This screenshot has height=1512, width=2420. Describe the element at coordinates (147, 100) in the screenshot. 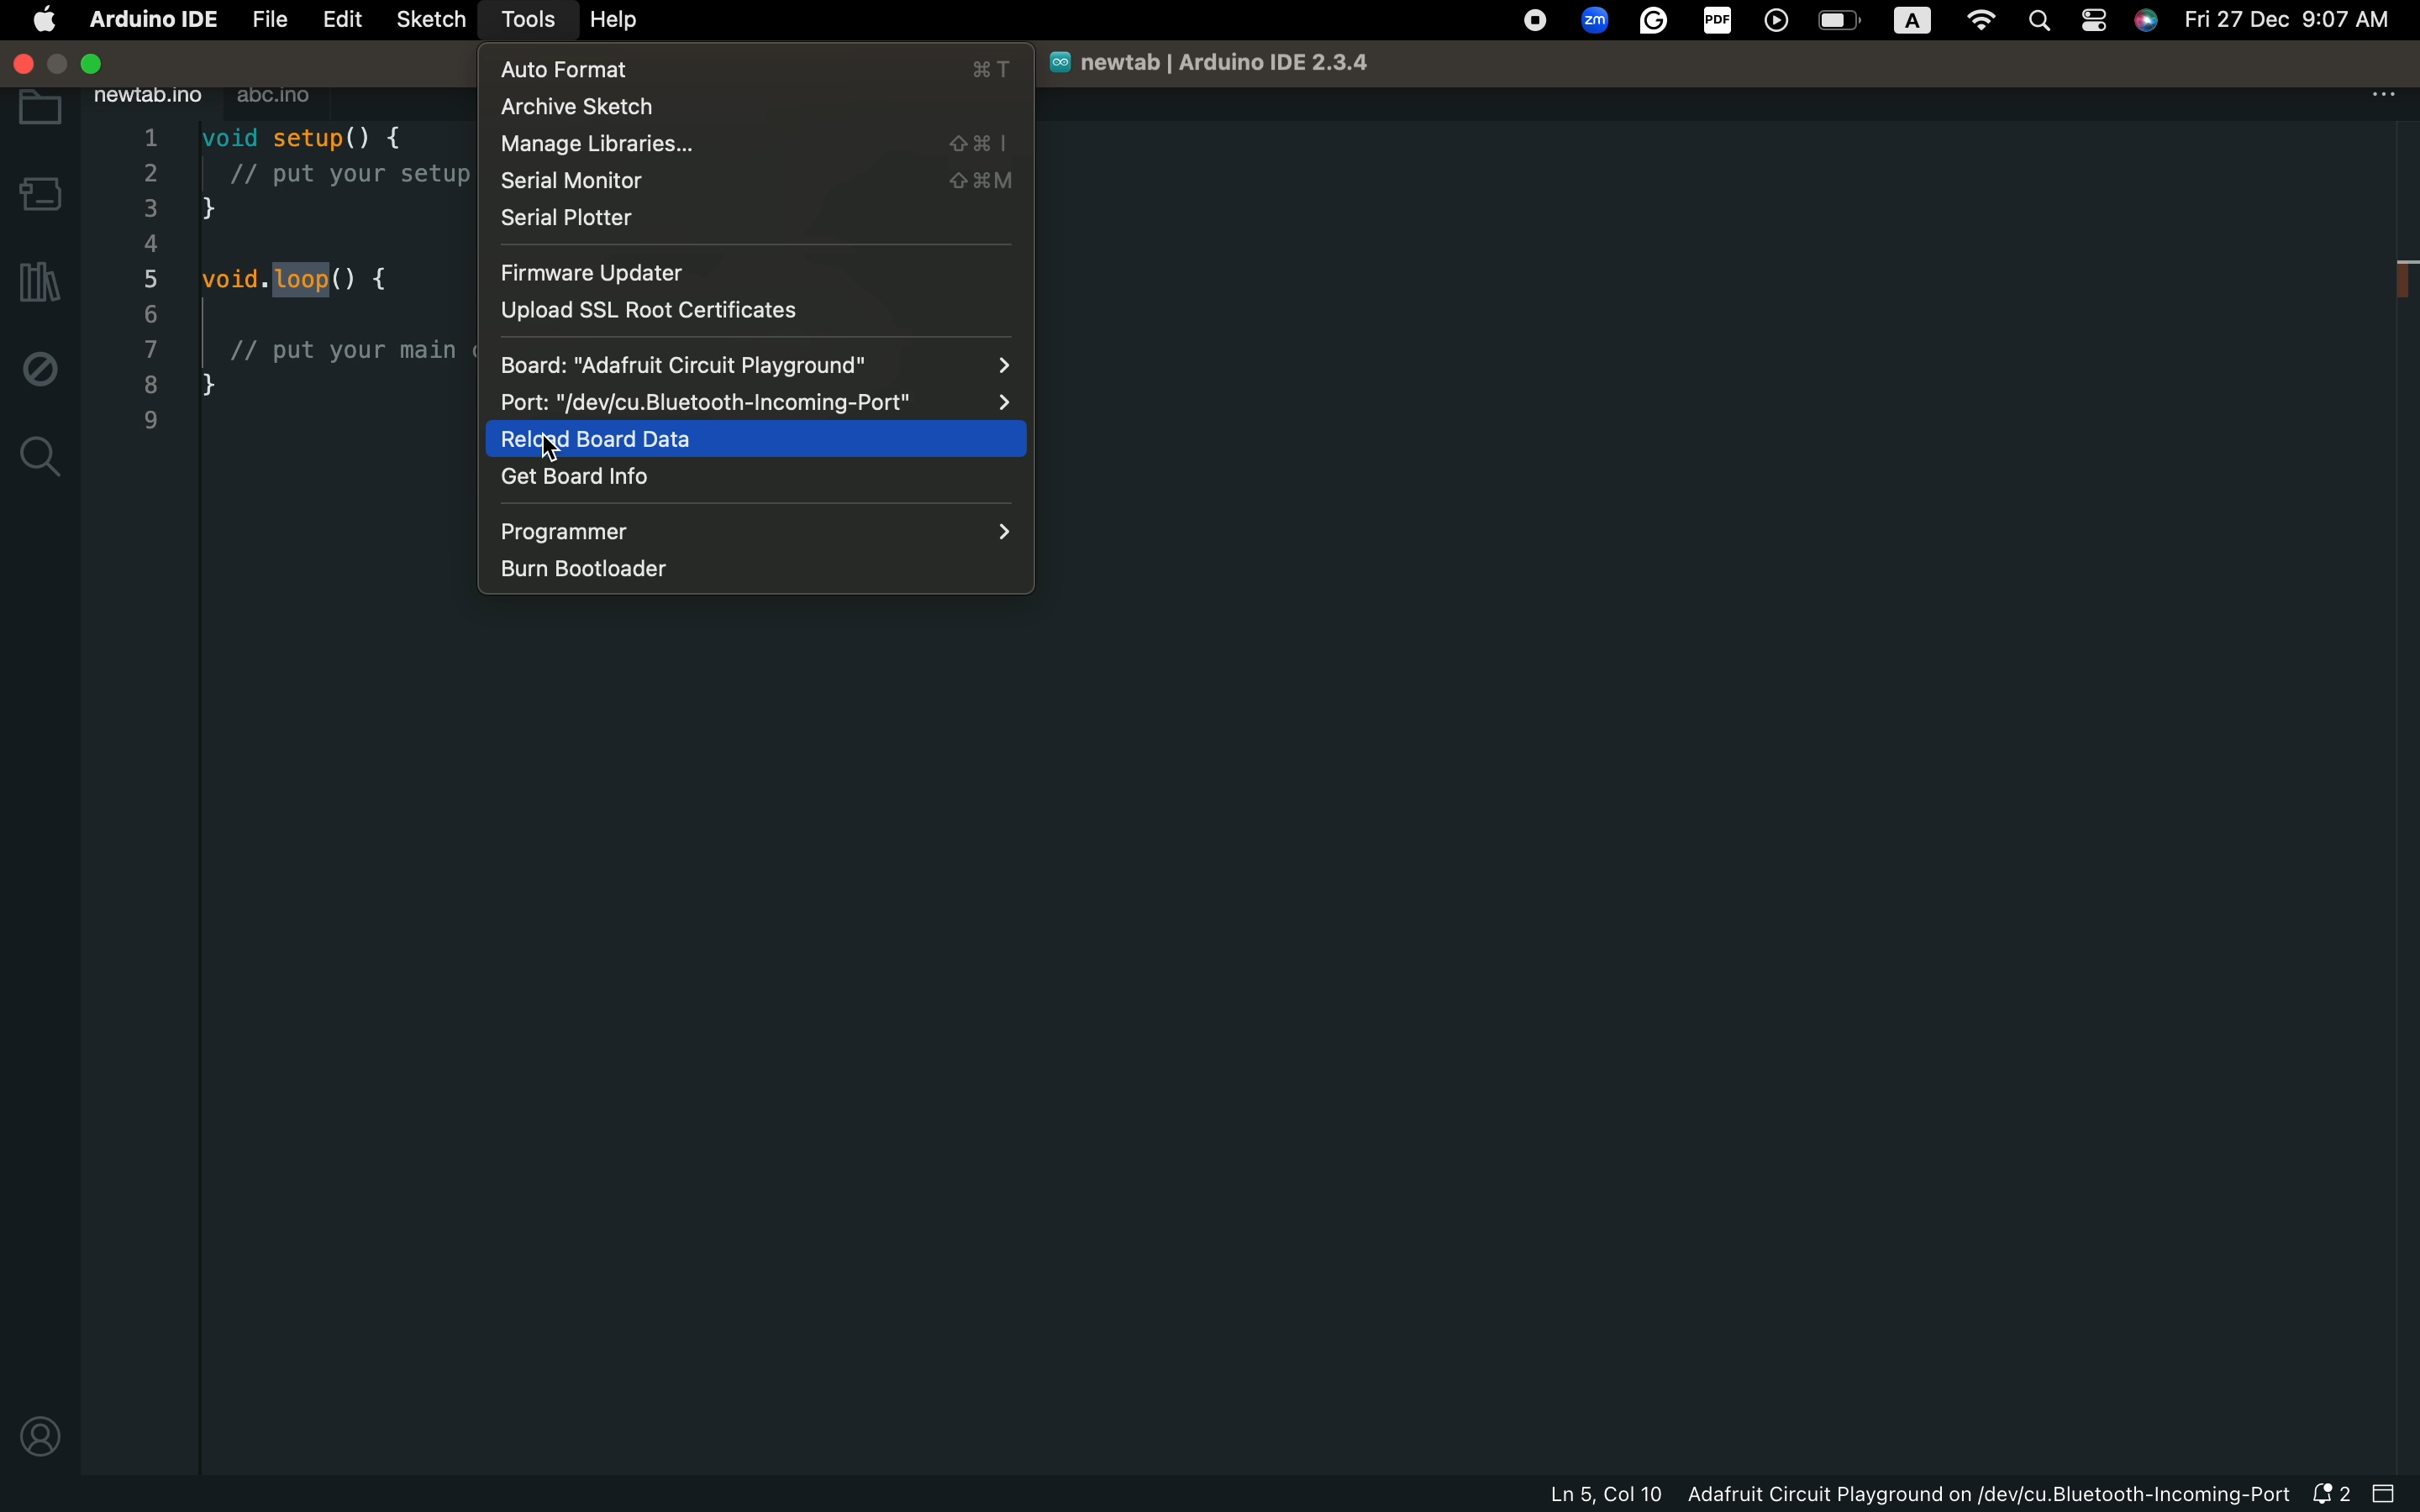

I see `newtab.ino` at that location.